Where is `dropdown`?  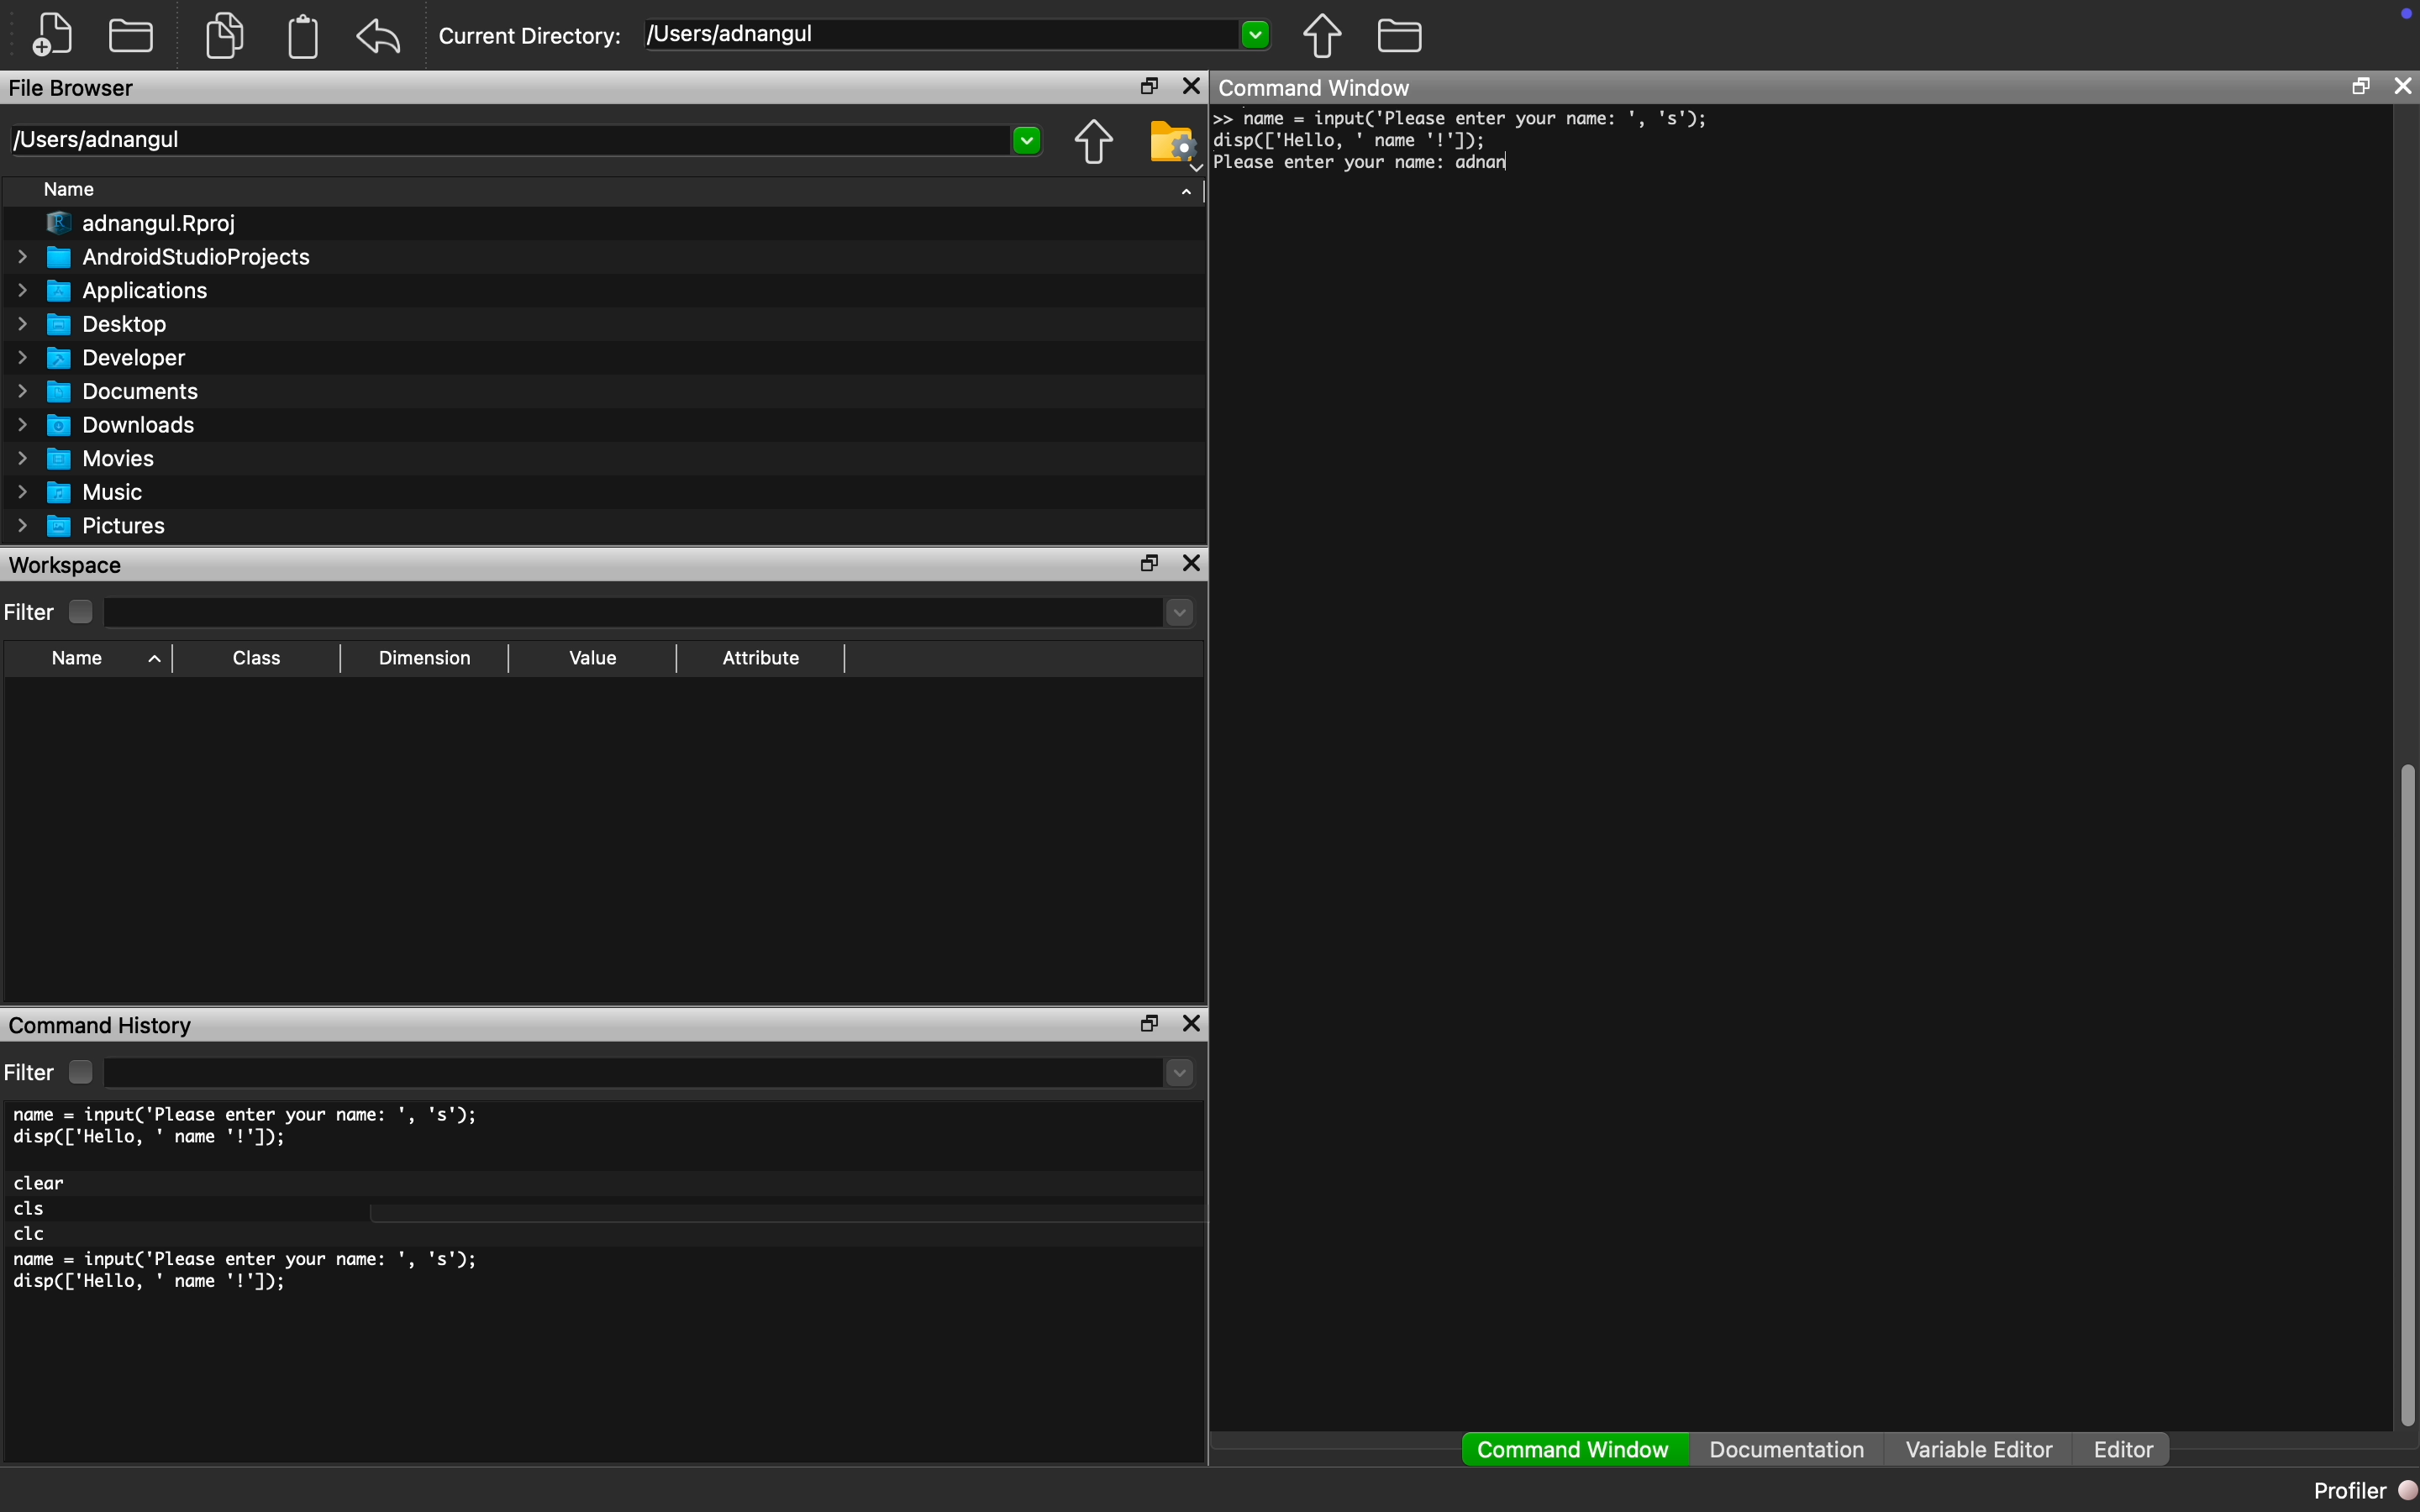
dropdown is located at coordinates (1181, 1073).